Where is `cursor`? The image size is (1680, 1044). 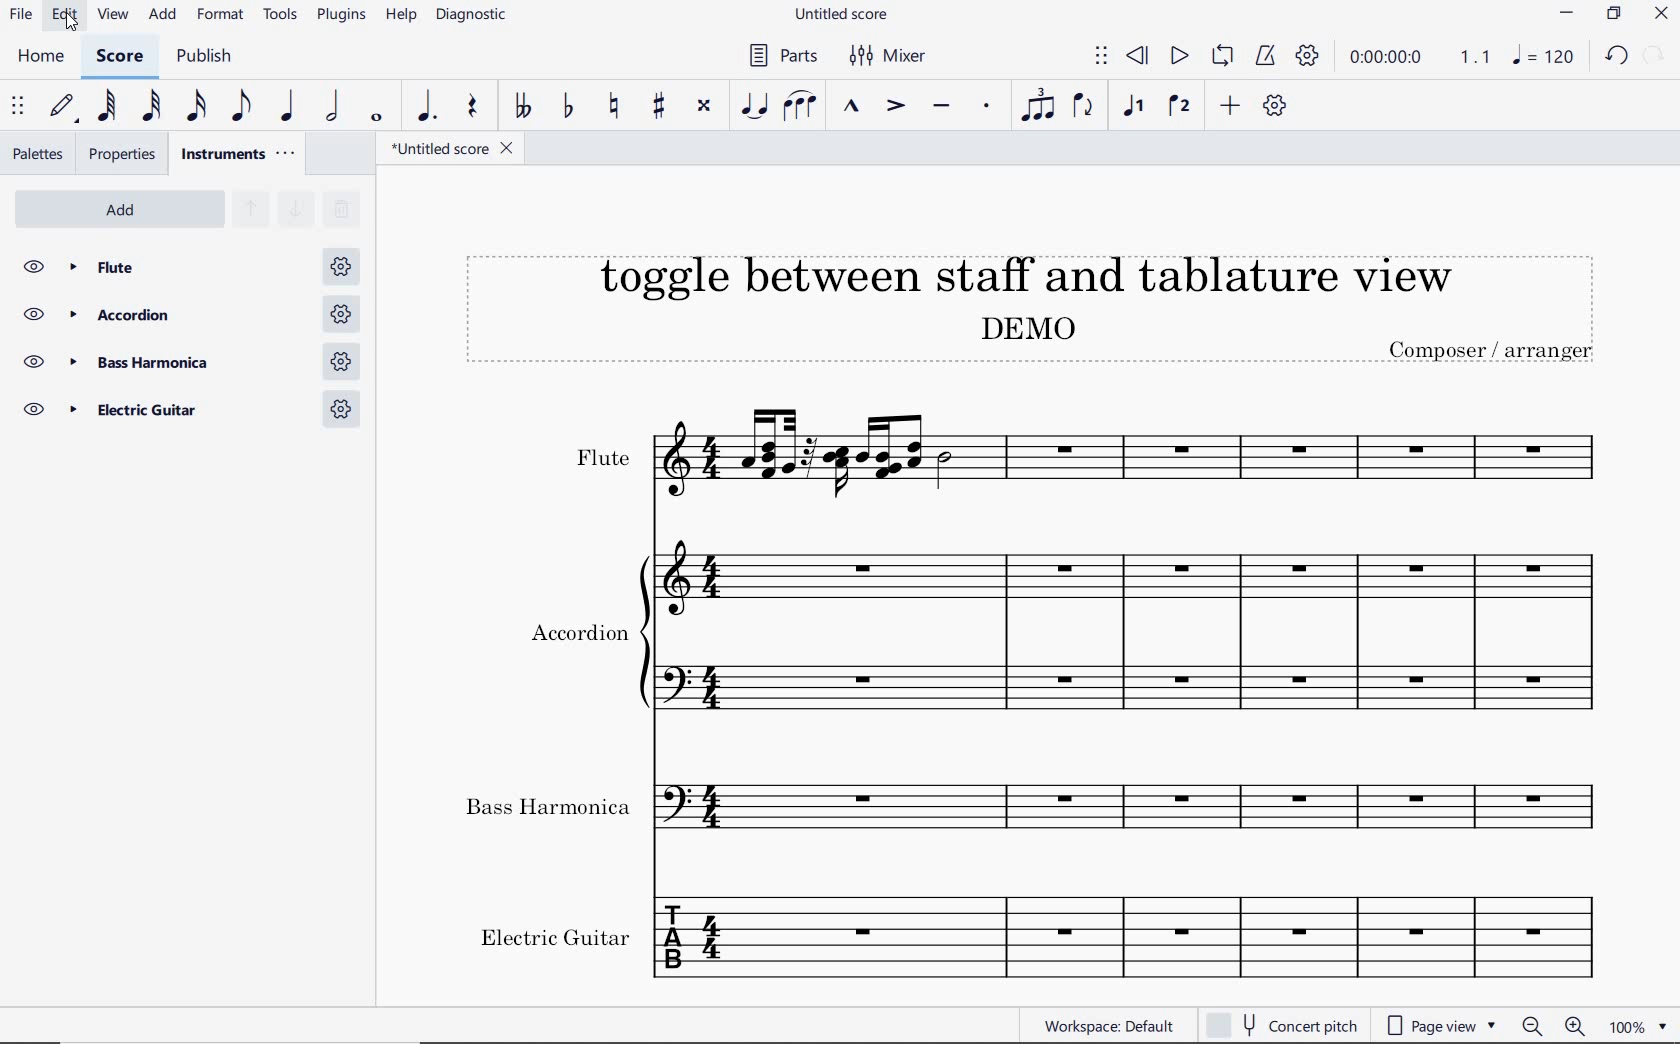
cursor is located at coordinates (71, 28).